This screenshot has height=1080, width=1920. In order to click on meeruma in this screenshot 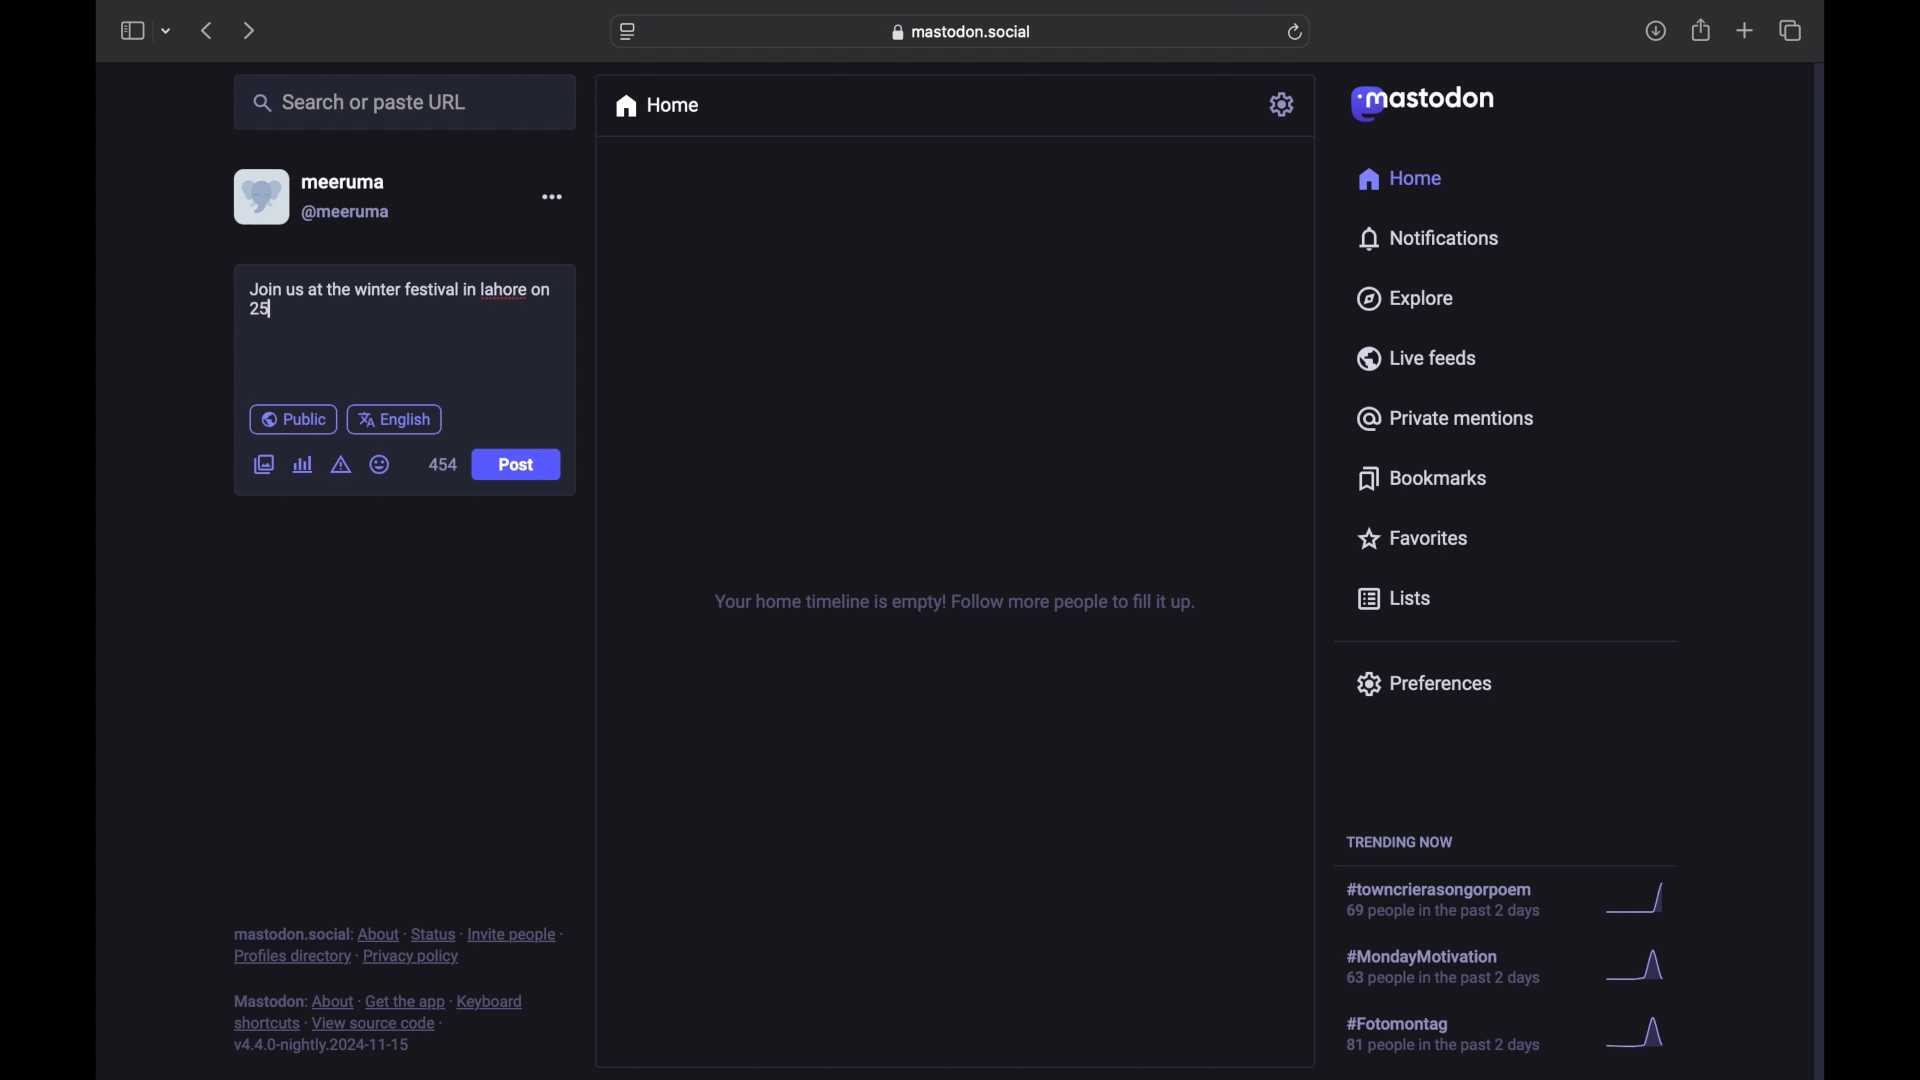, I will do `click(343, 181)`.